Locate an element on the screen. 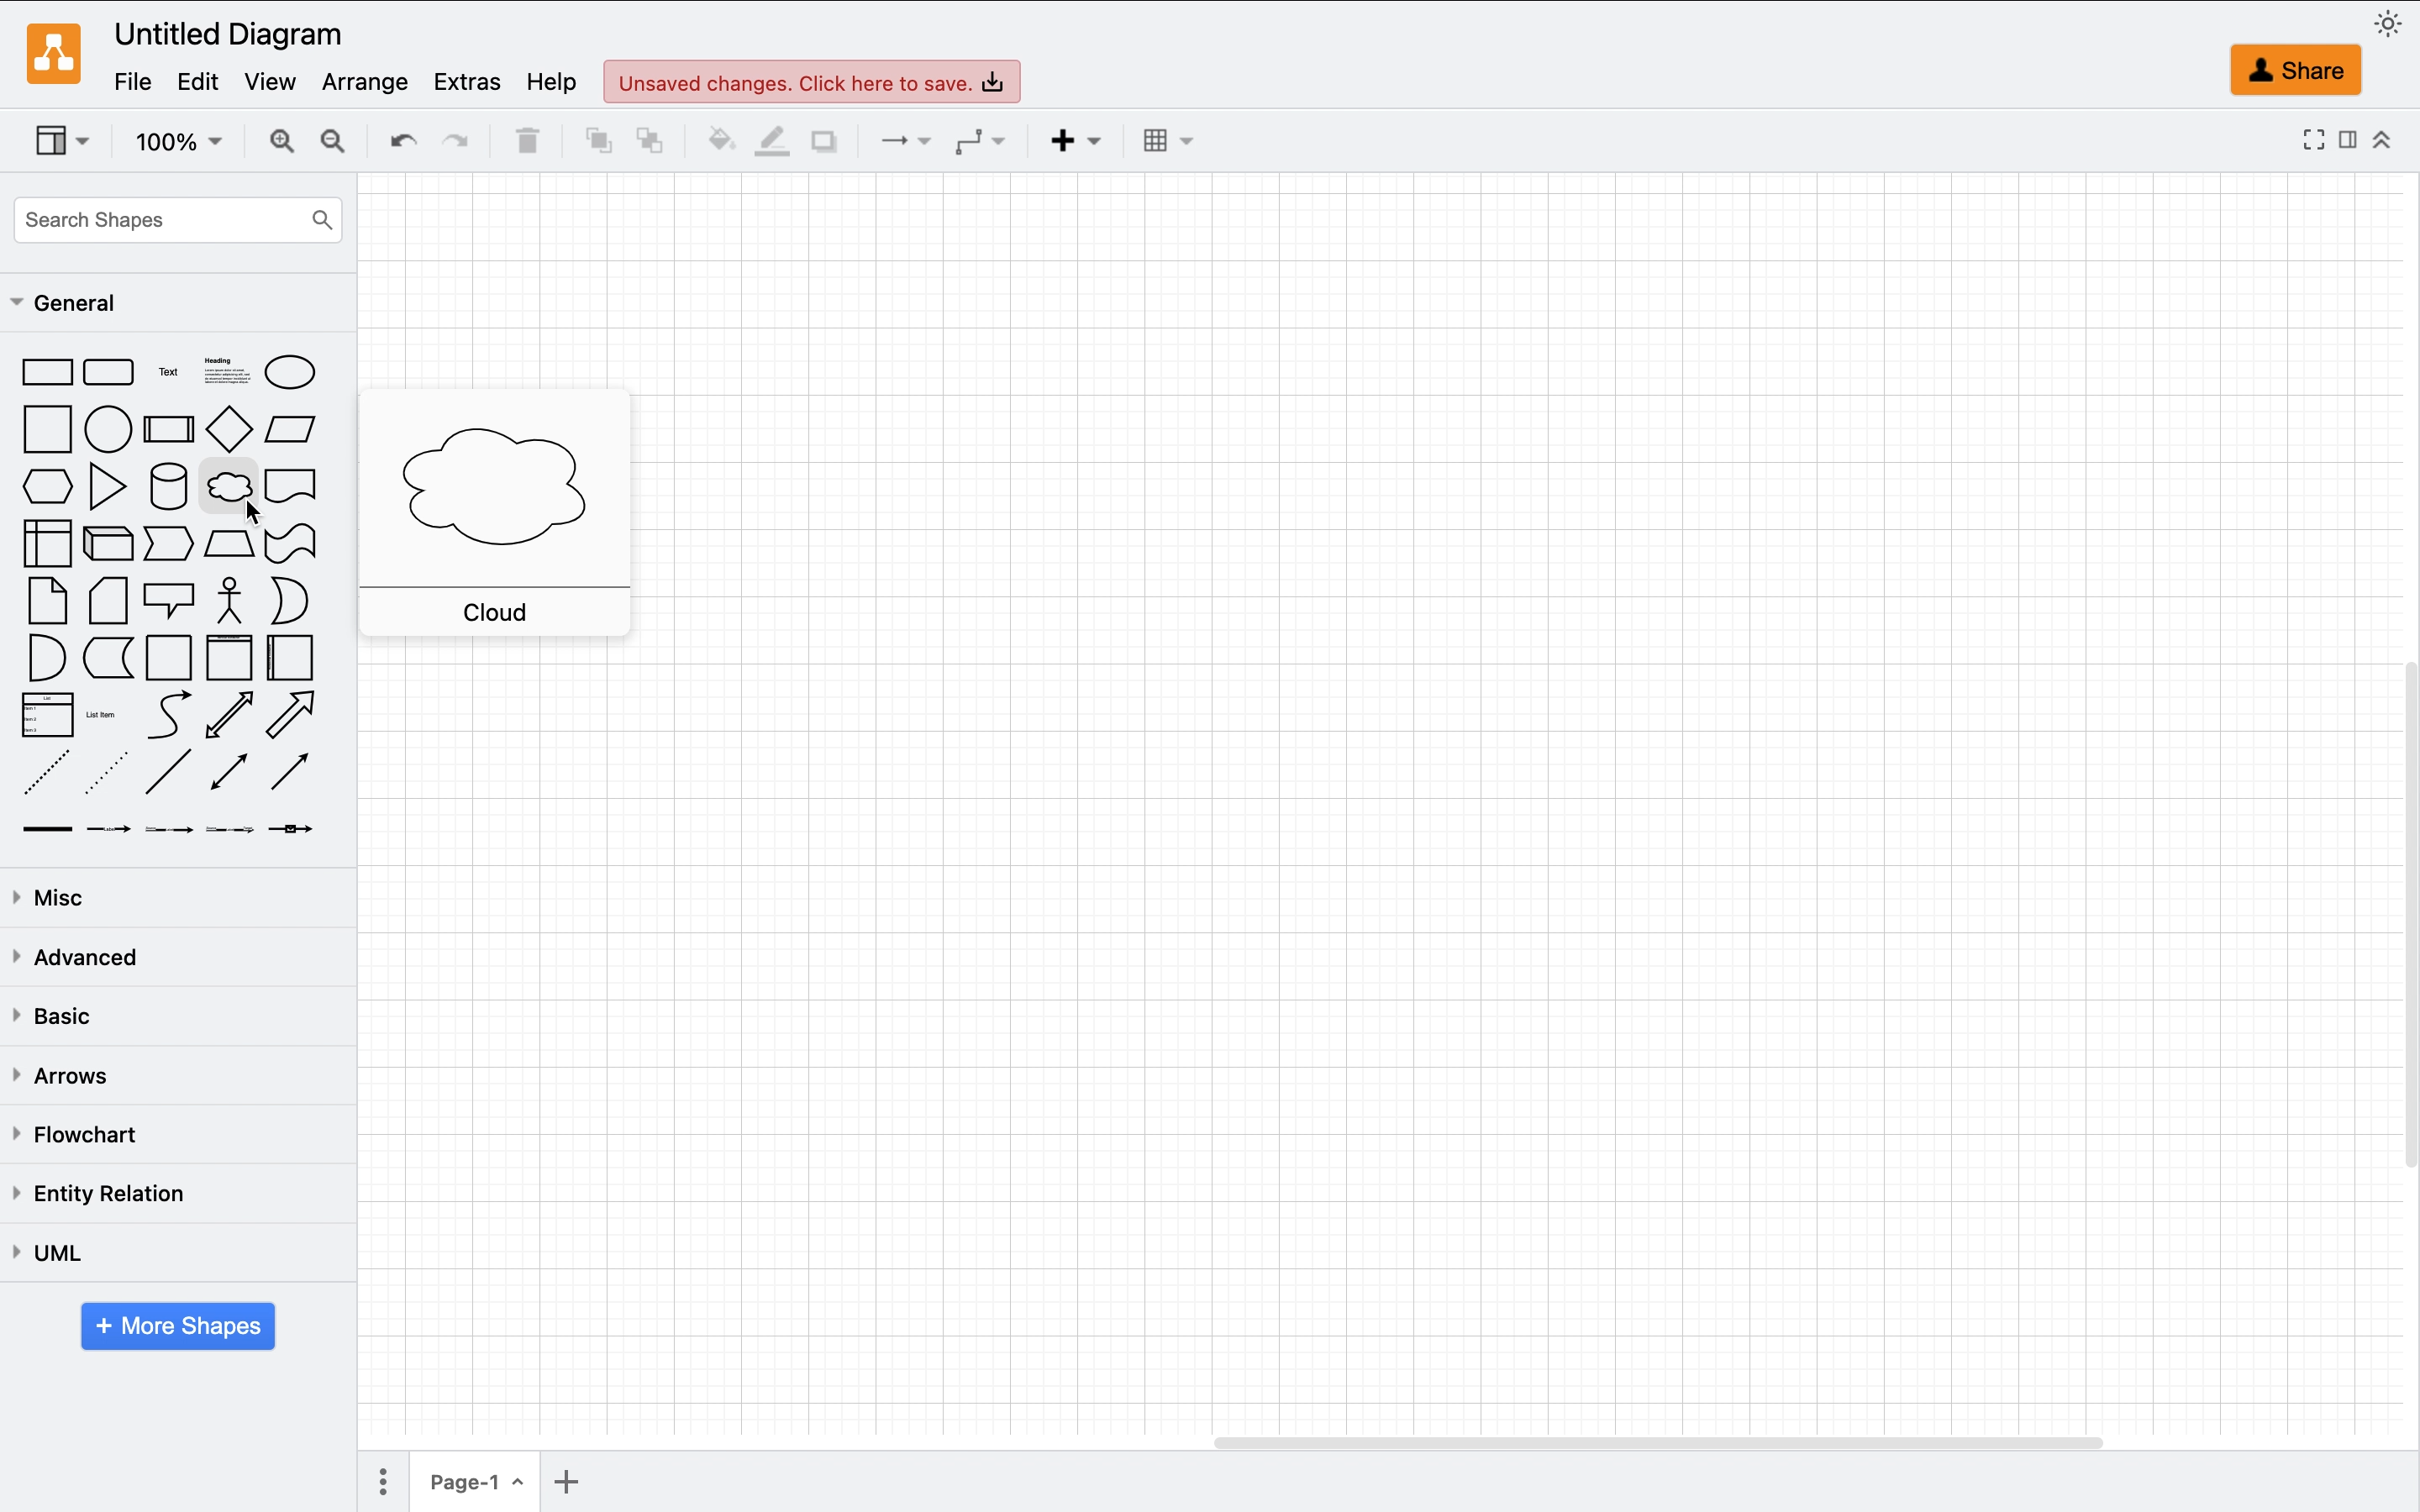 The image size is (2420, 1512). cloud shape pop up is located at coordinates (490, 505).